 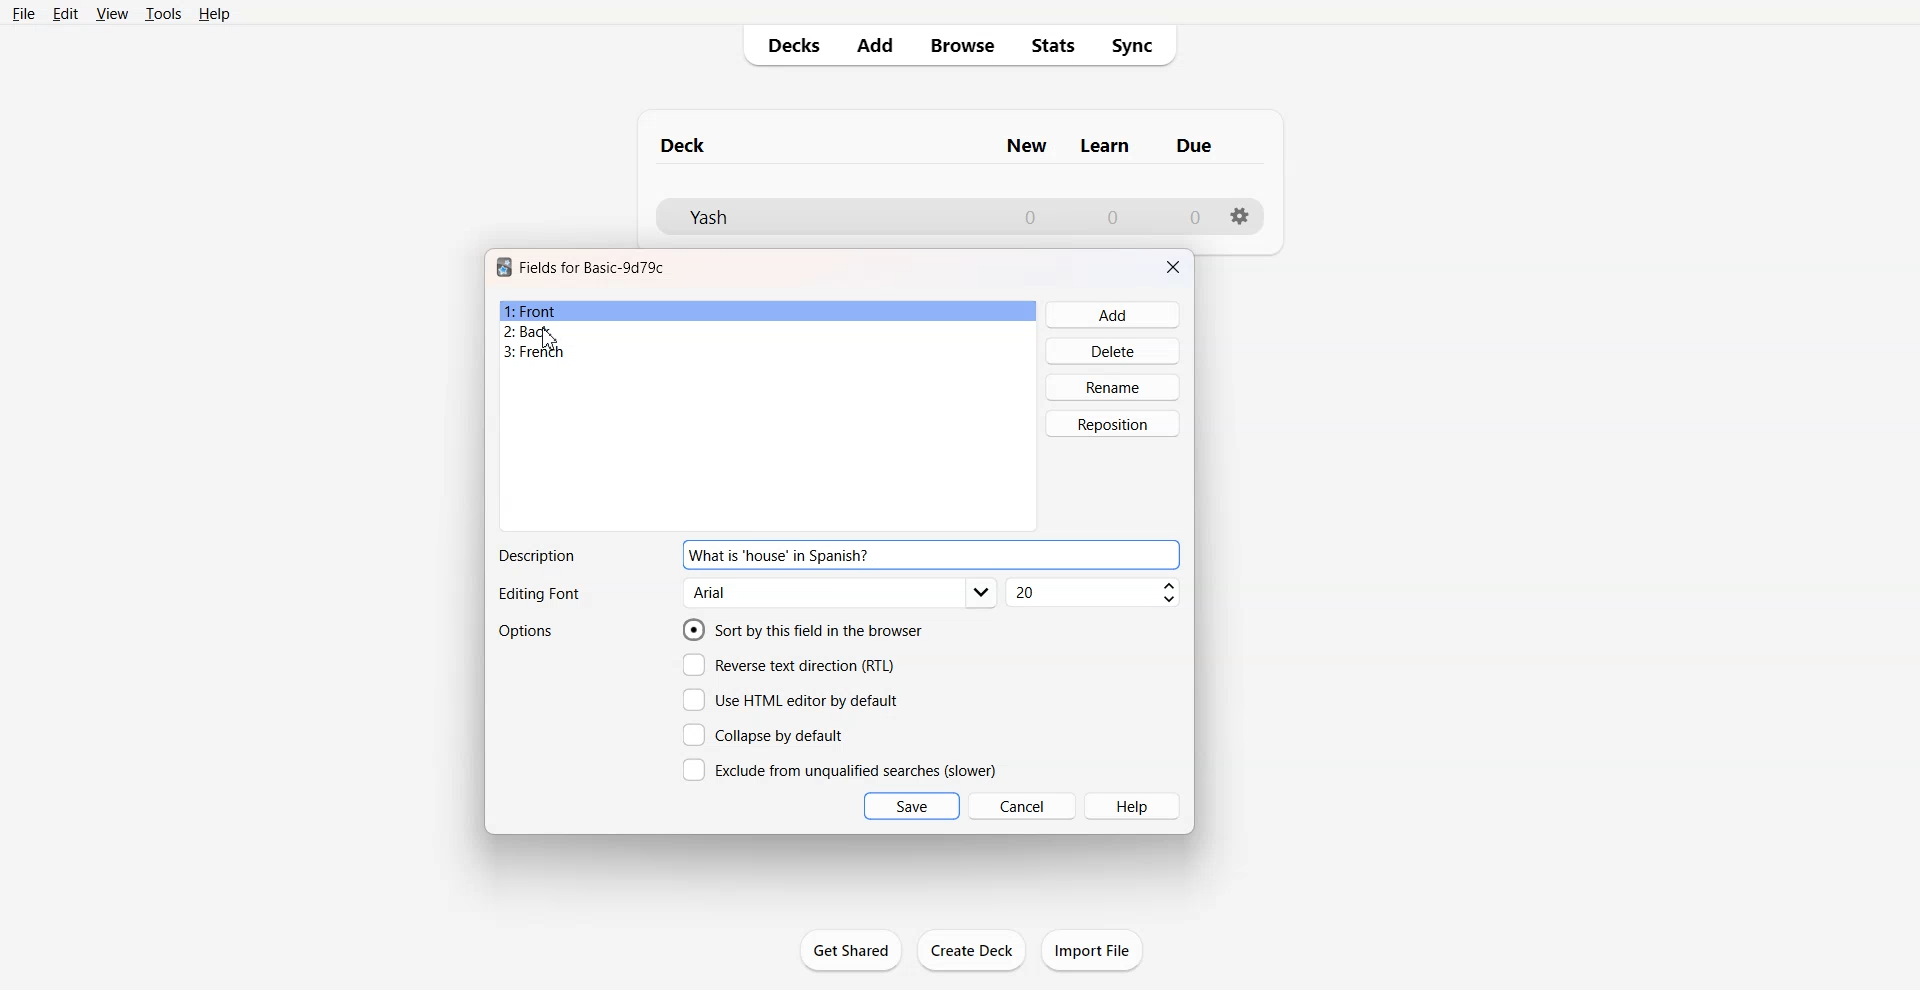 I want to click on Enter Description, so click(x=1030, y=555).